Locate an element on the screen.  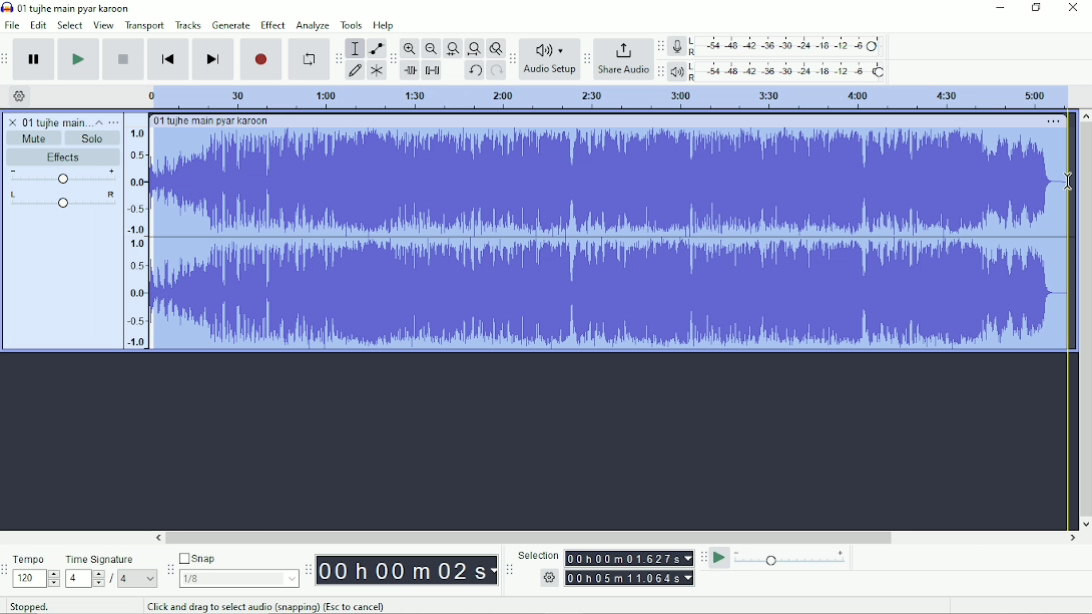
close is located at coordinates (13, 119).